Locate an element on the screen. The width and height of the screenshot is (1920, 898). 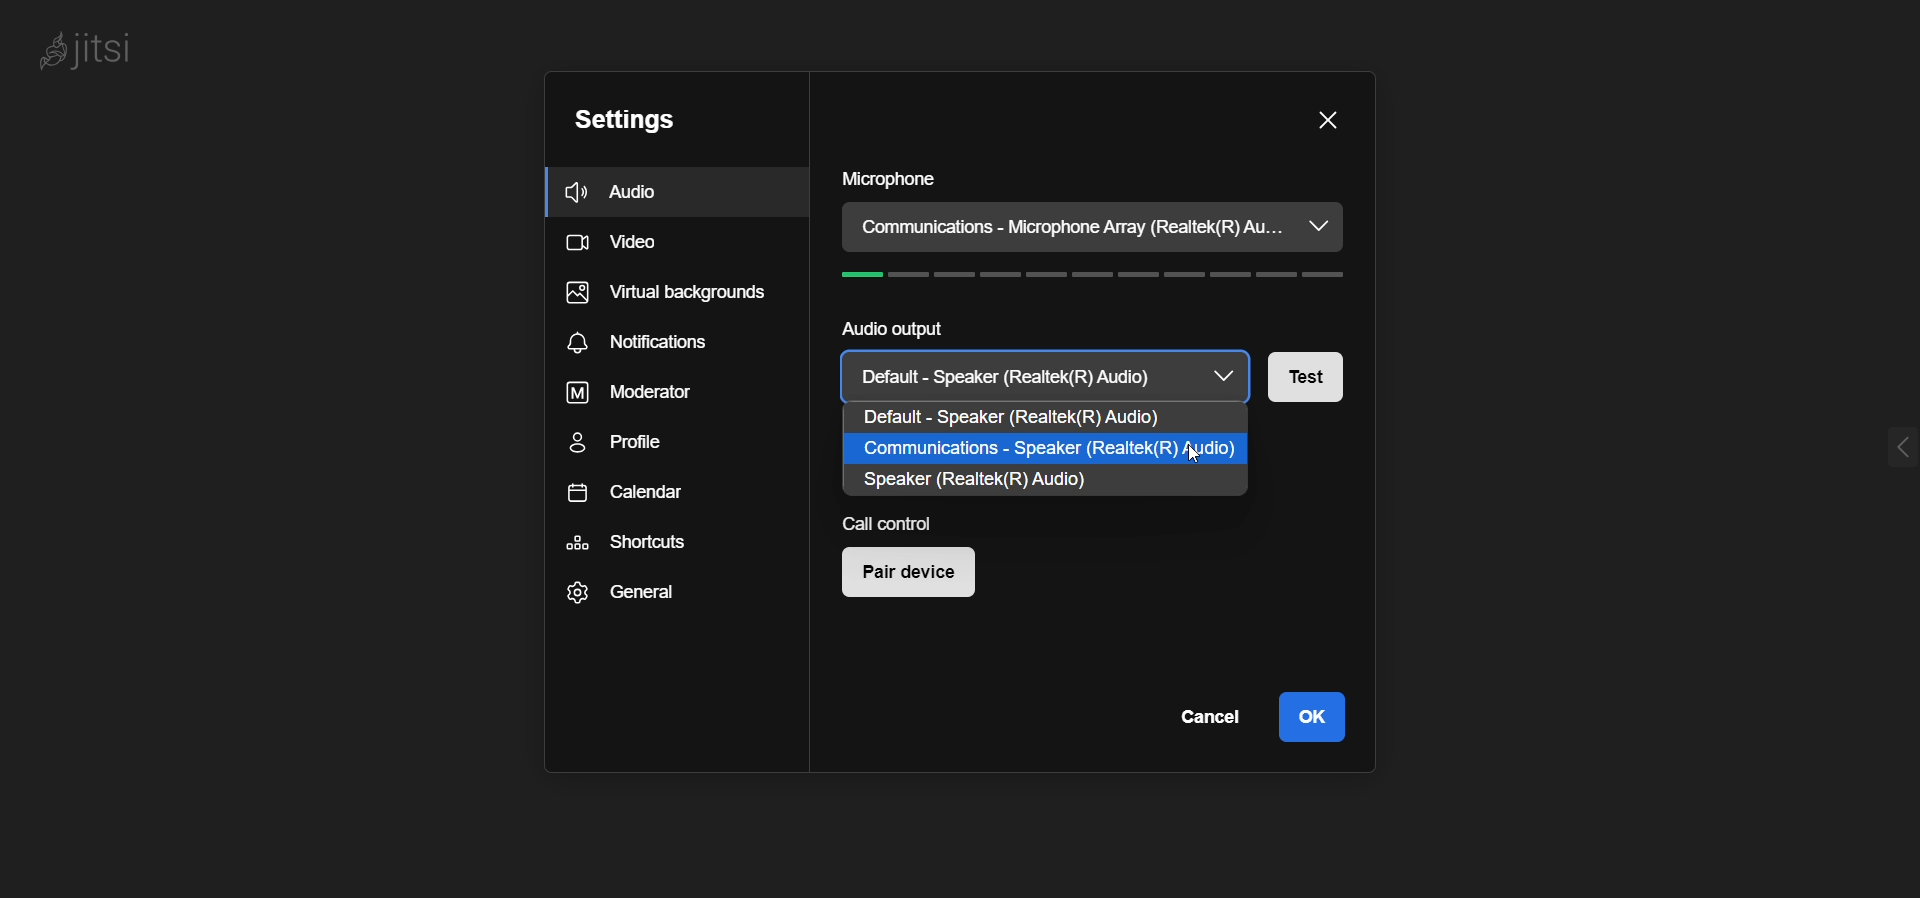
communication speaker is located at coordinates (1044, 450).